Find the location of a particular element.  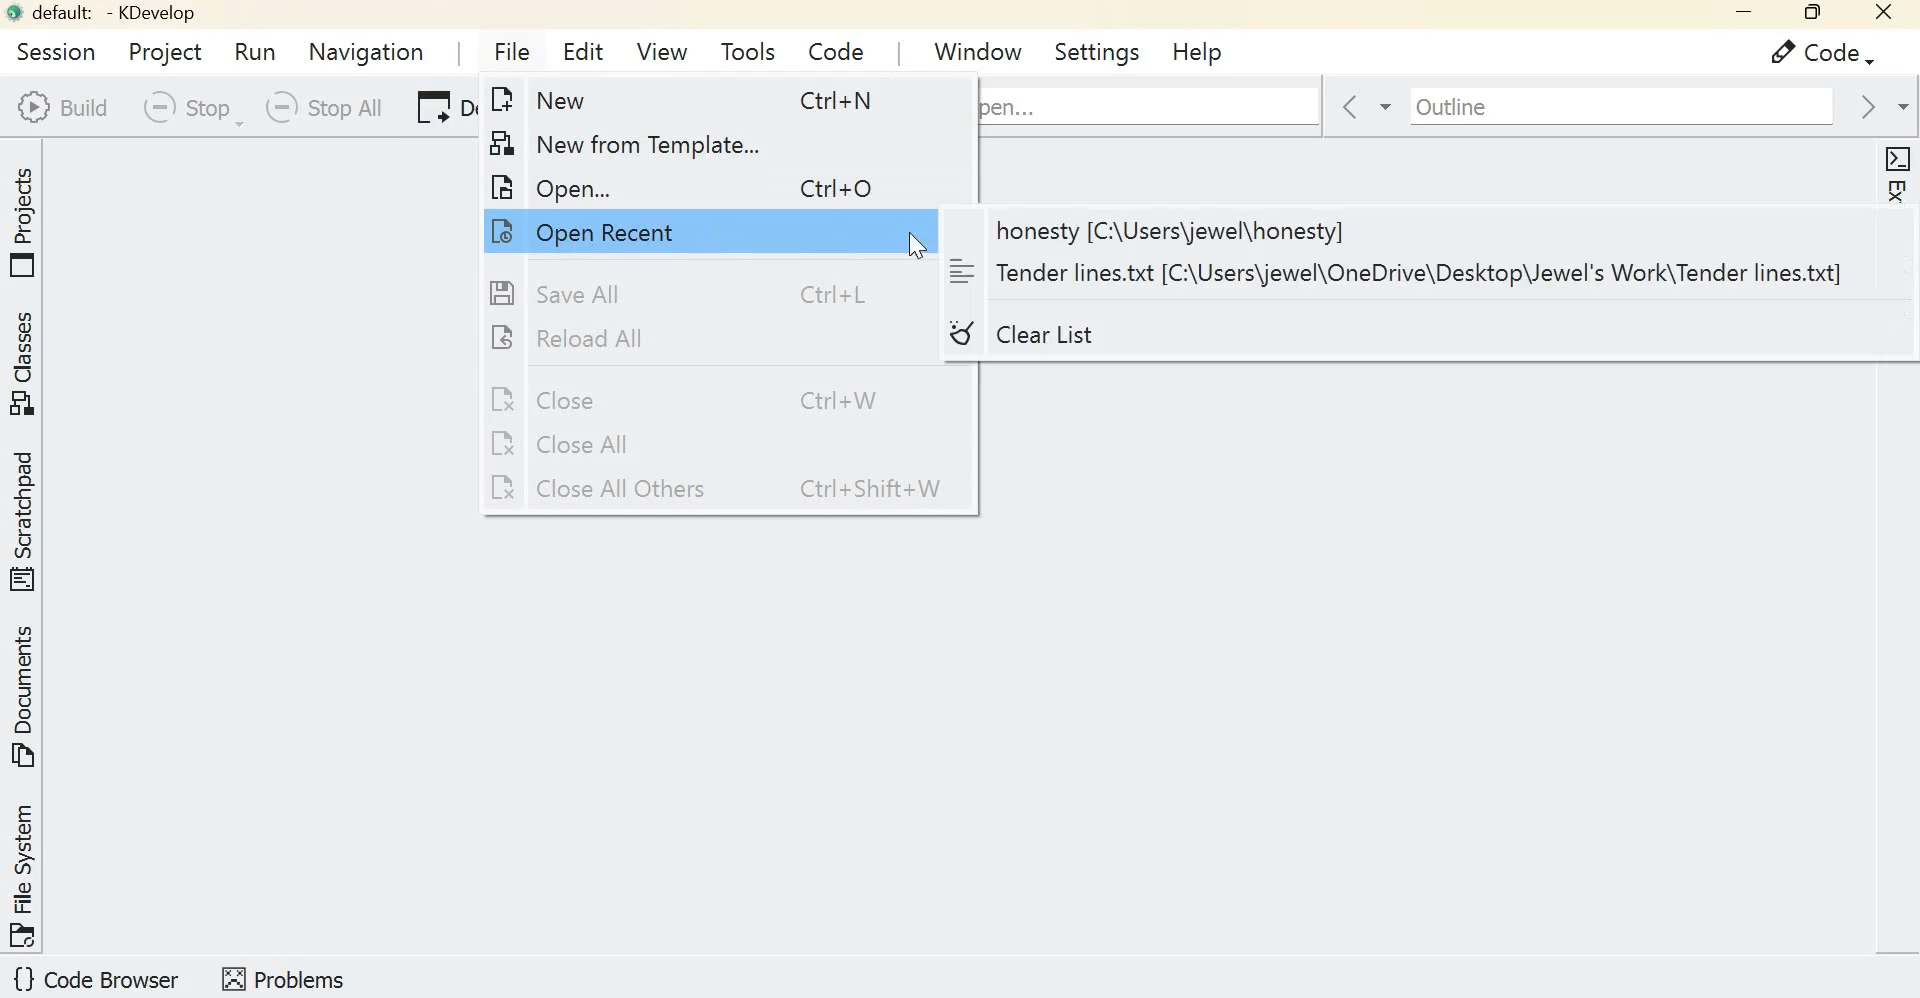

Tools is located at coordinates (748, 51).